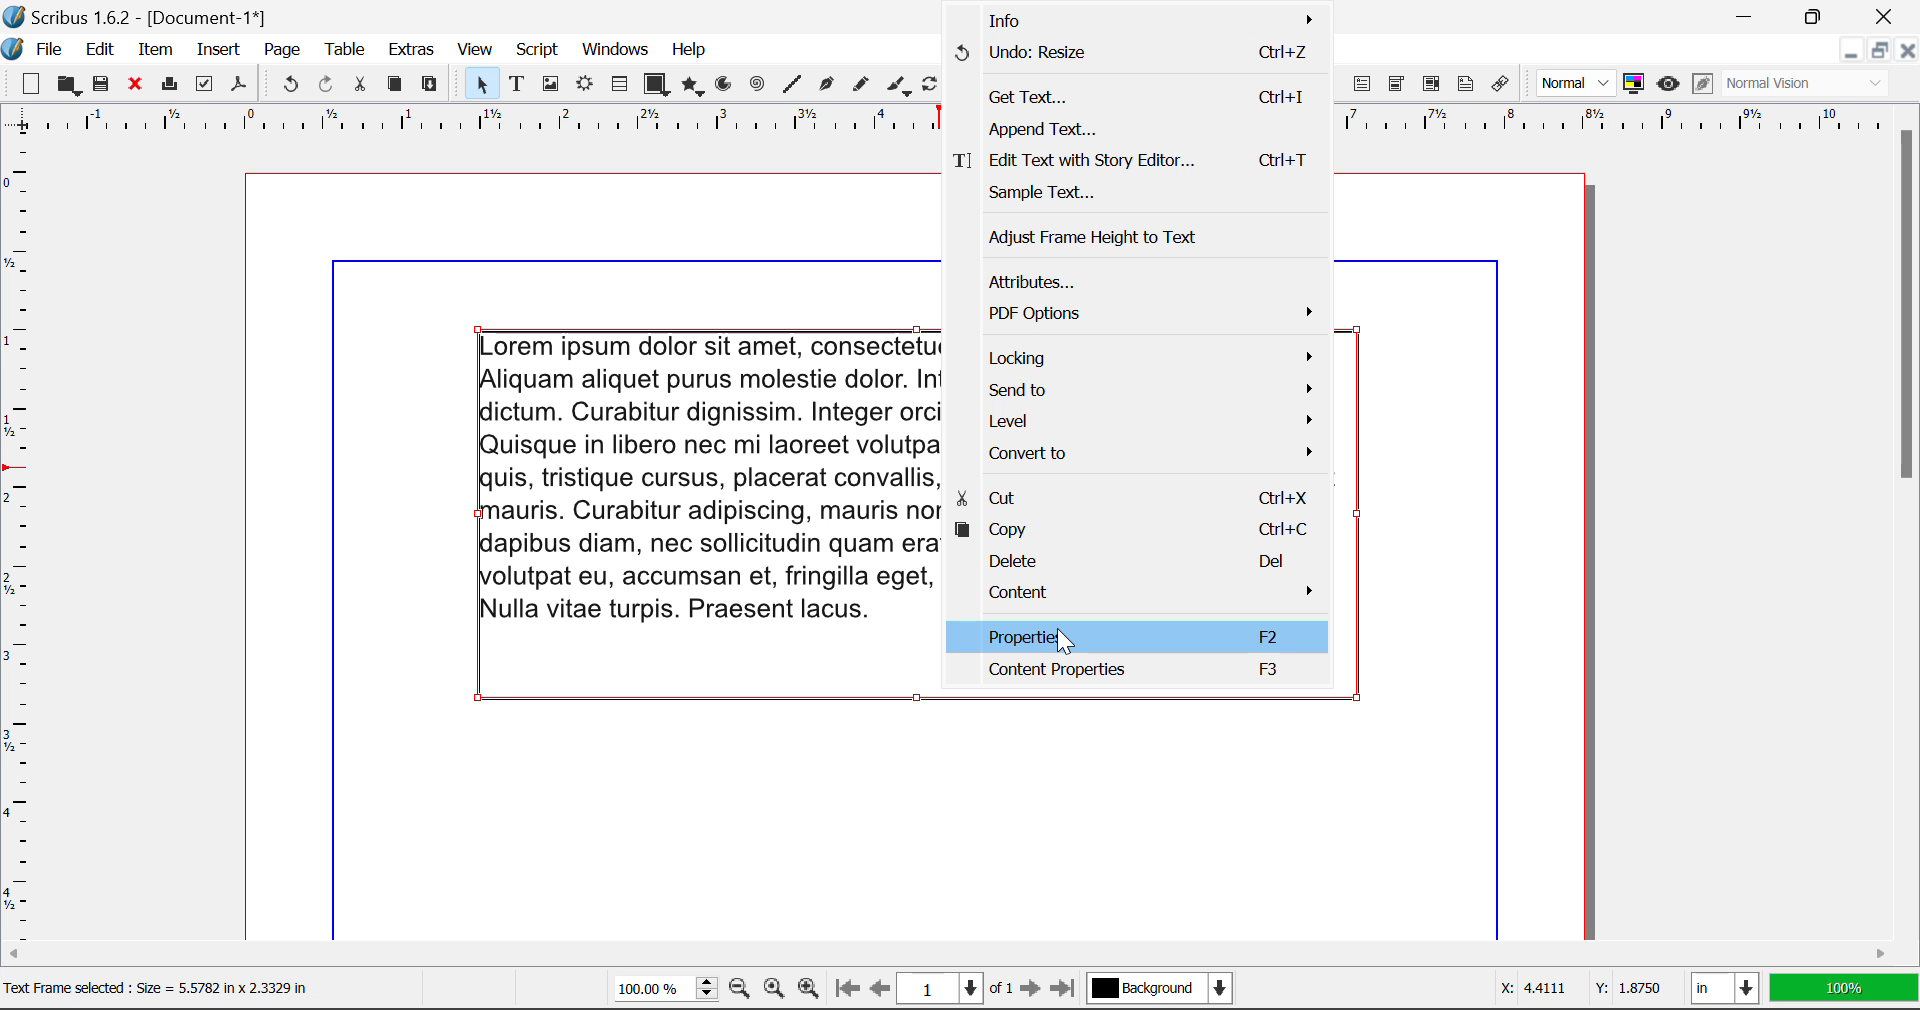 This screenshot has width=1920, height=1010. I want to click on Edit in Preview Mode, so click(1703, 84).